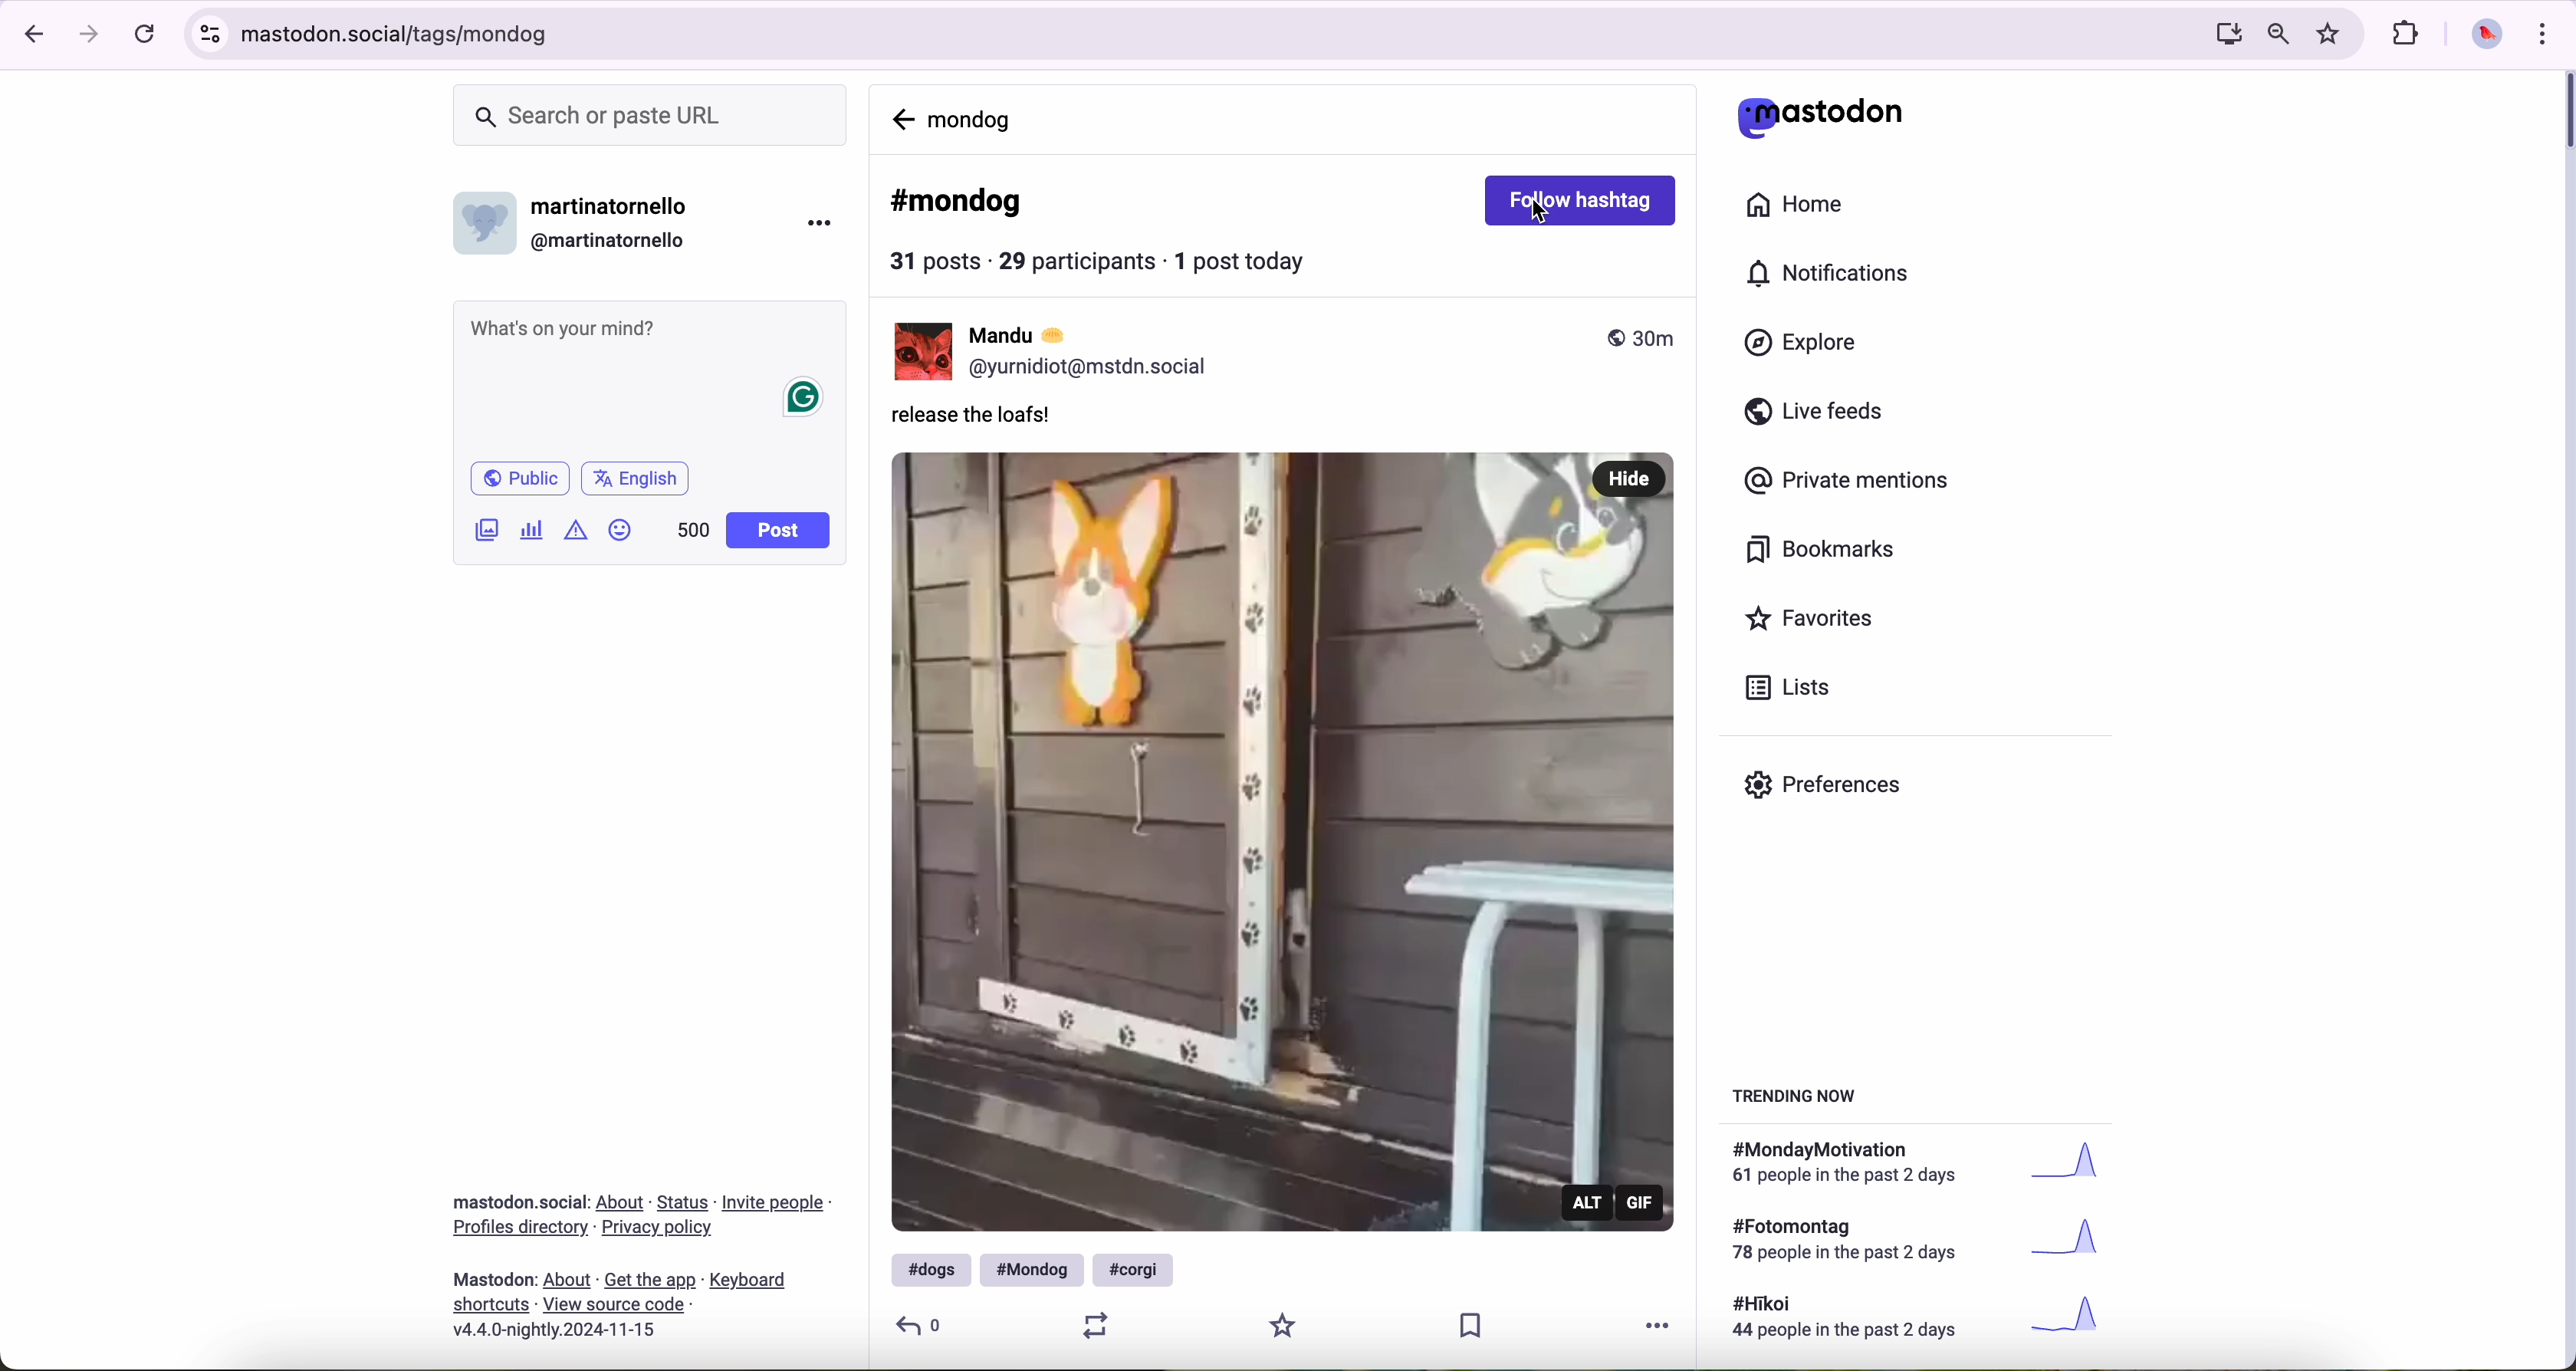 Image resolution: width=2576 pixels, height=1371 pixels. What do you see at coordinates (980, 420) in the screenshot?
I see `release the loafs!` at bounding box center [980, 420].